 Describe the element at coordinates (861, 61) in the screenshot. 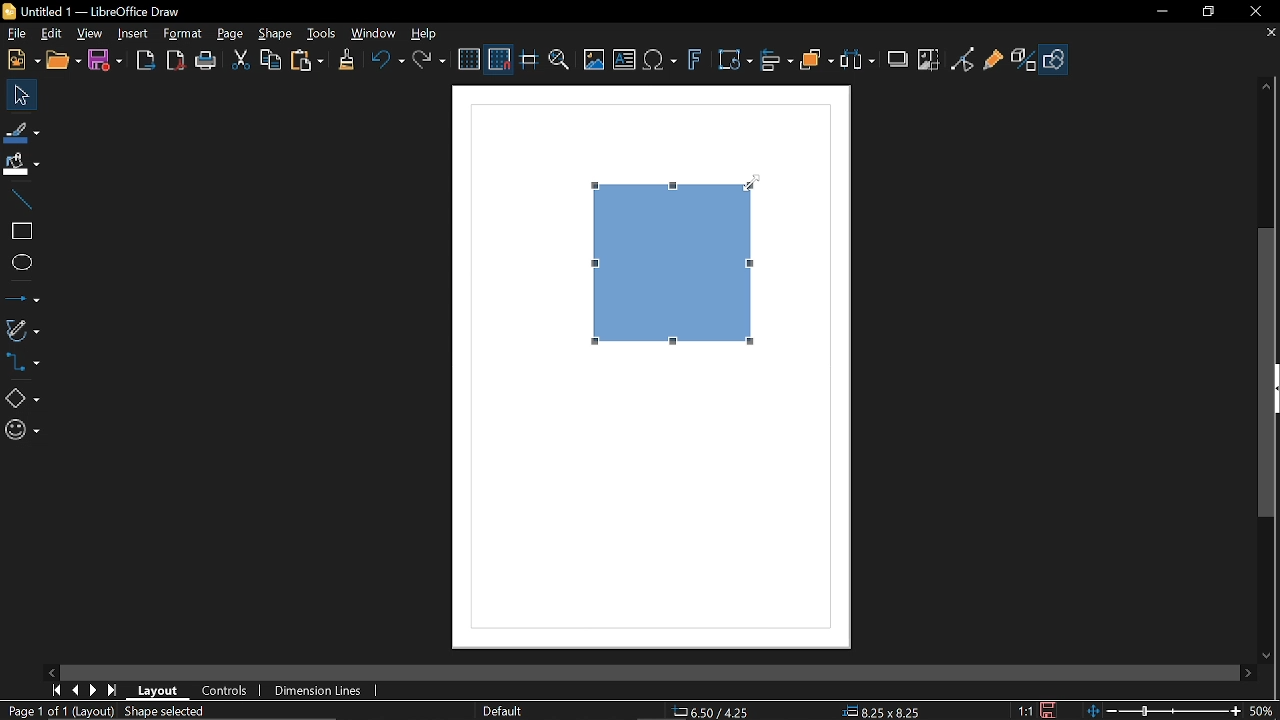

I see `Select at least three objects to distribute` at that location.